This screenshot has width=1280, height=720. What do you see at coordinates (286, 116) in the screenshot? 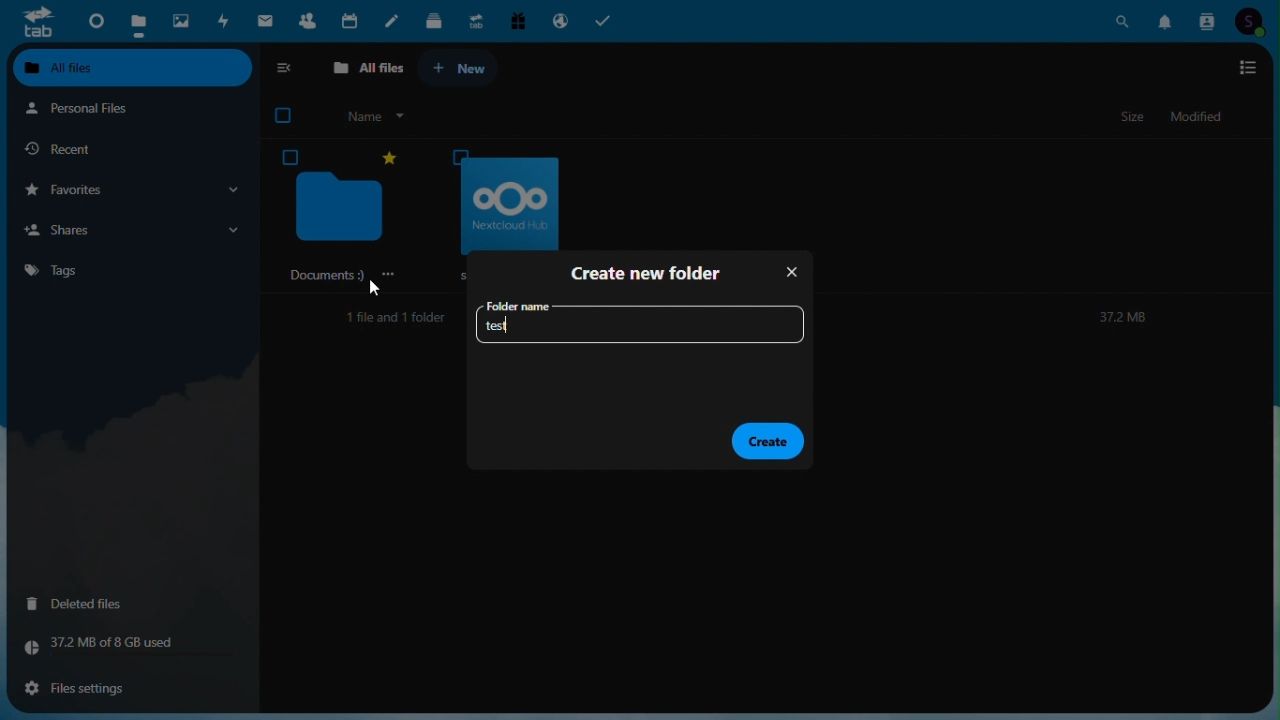
I see `checkbox` at bounding box center [286, 116].